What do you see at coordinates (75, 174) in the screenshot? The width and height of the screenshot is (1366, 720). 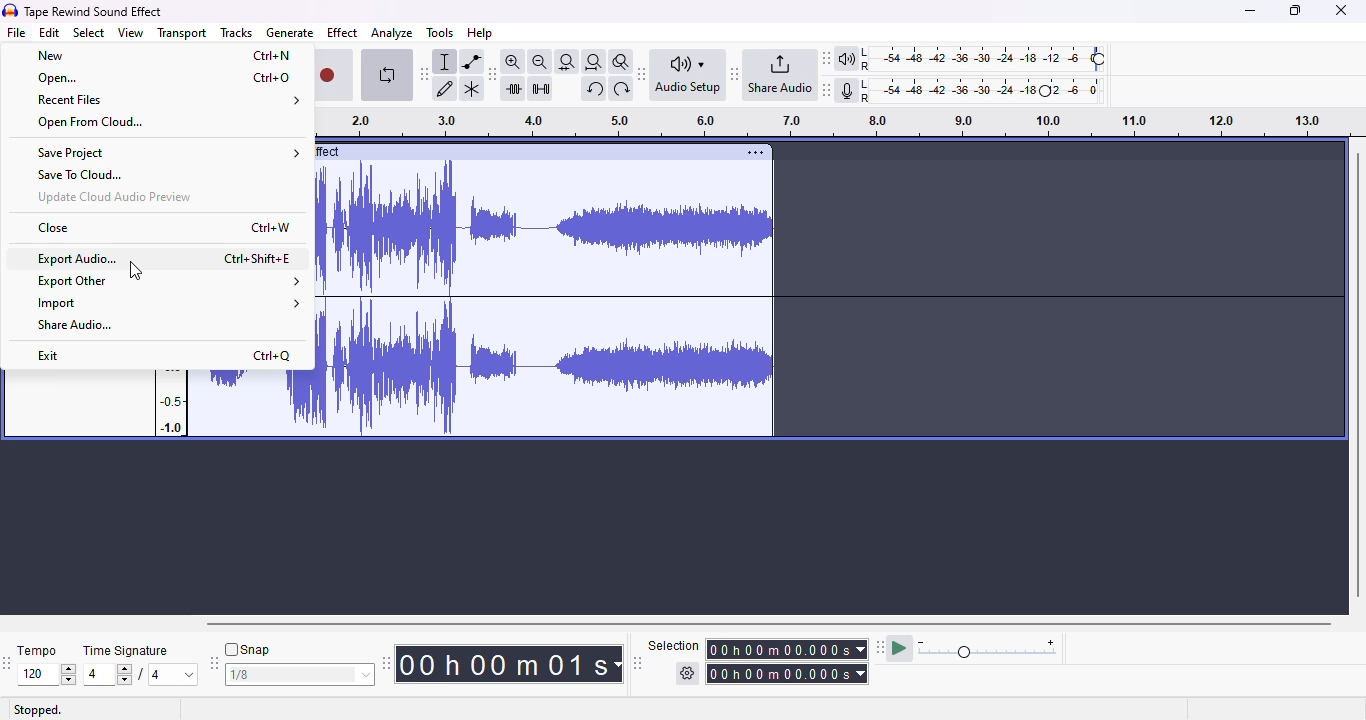 I see `save to cloud` at bounding box center [75, 174].